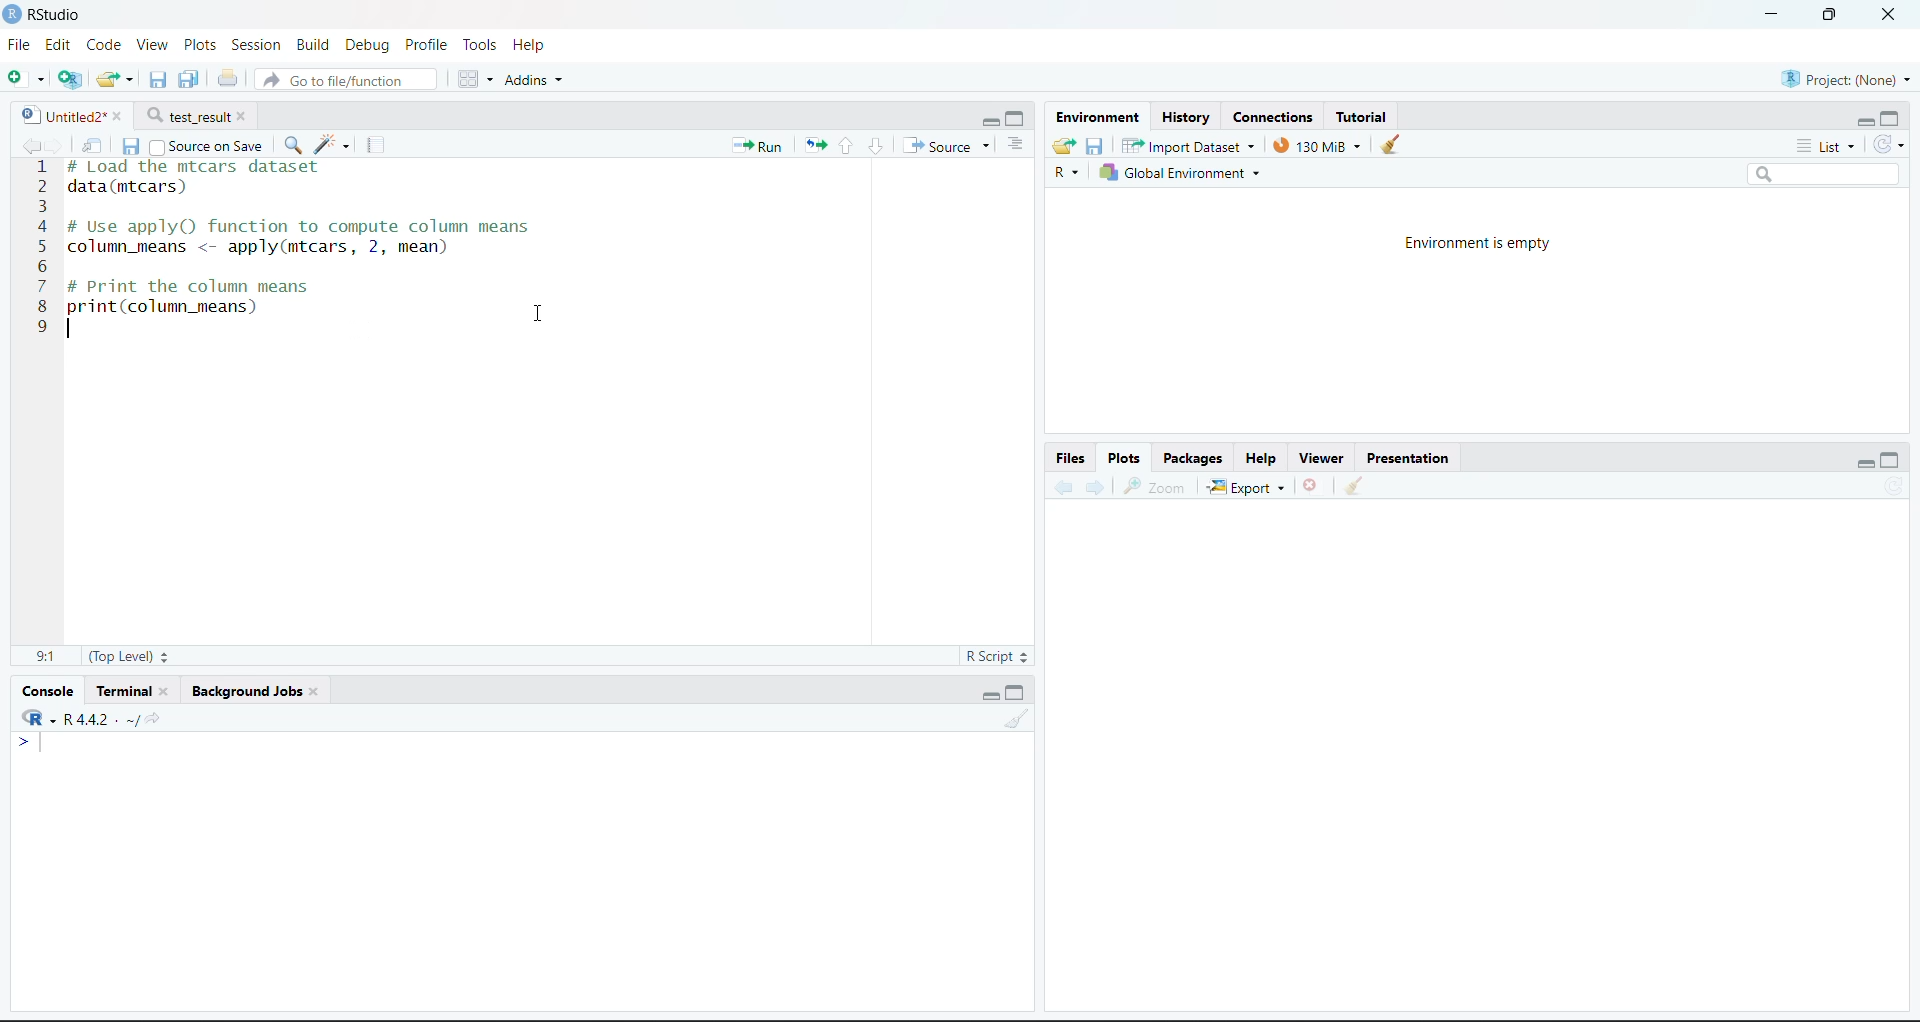  I want to click on File, so click(16, 44).